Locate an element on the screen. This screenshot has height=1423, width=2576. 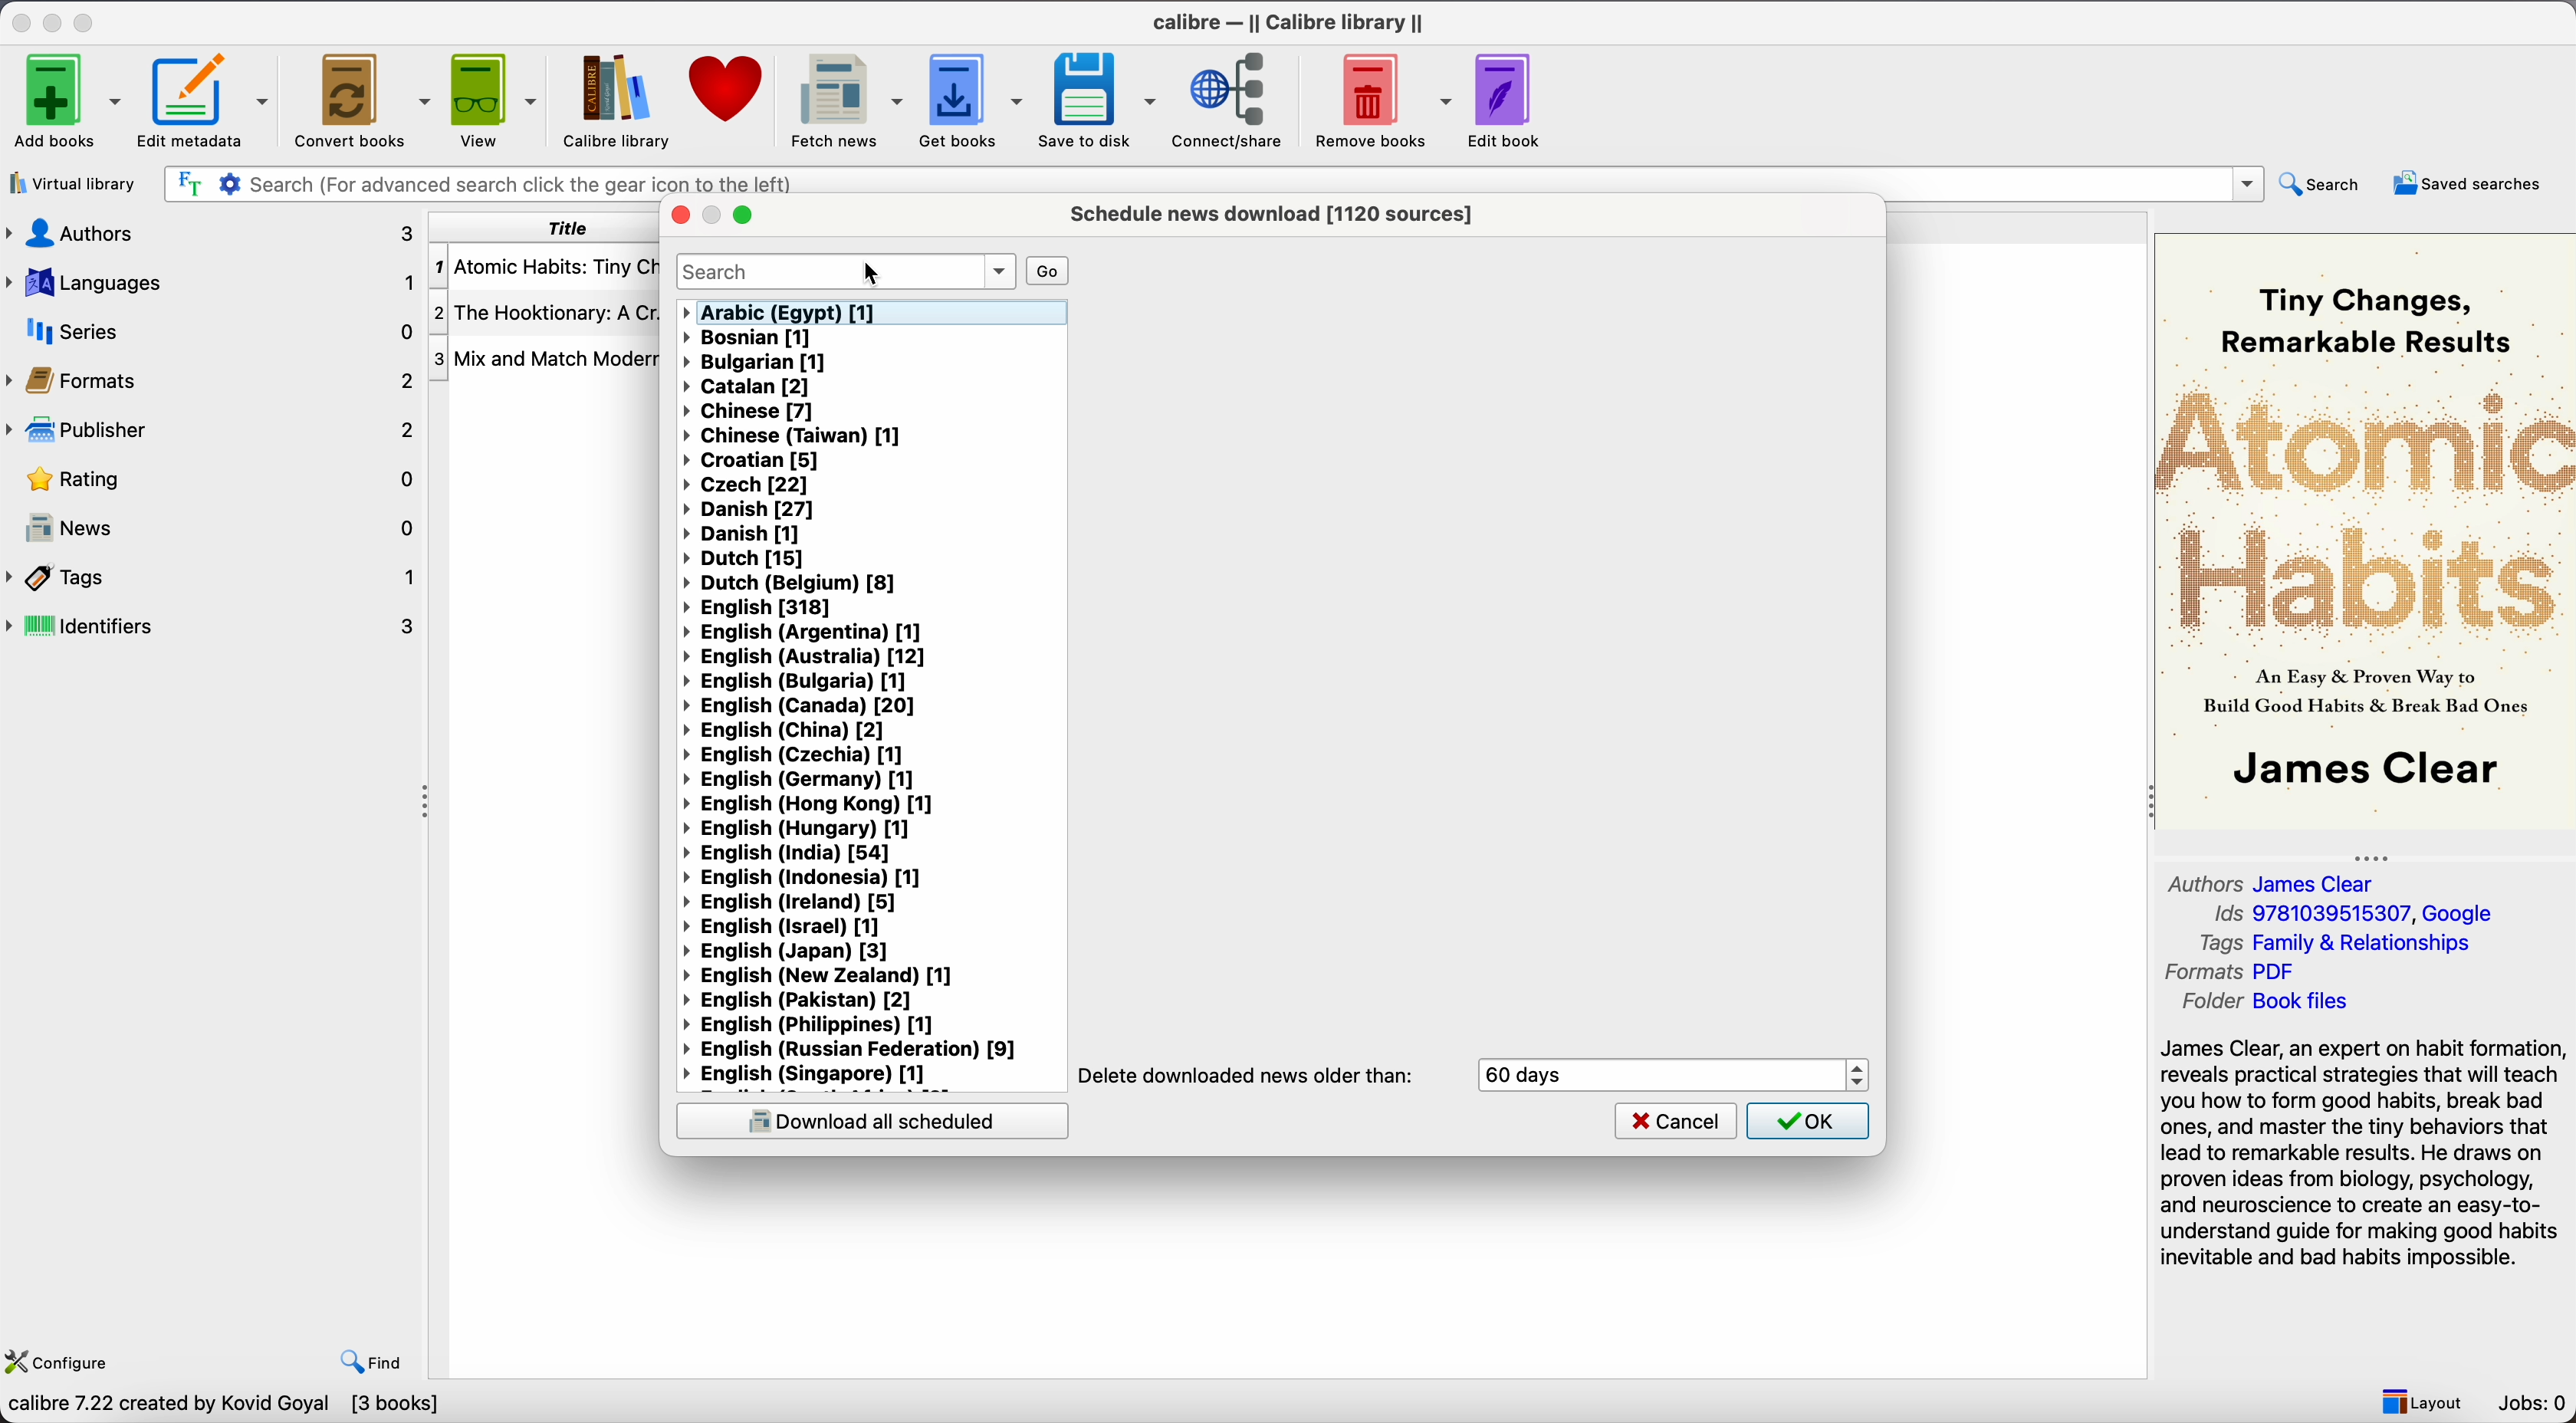
English (Australia) [12] is located at coordinates (802, 656).